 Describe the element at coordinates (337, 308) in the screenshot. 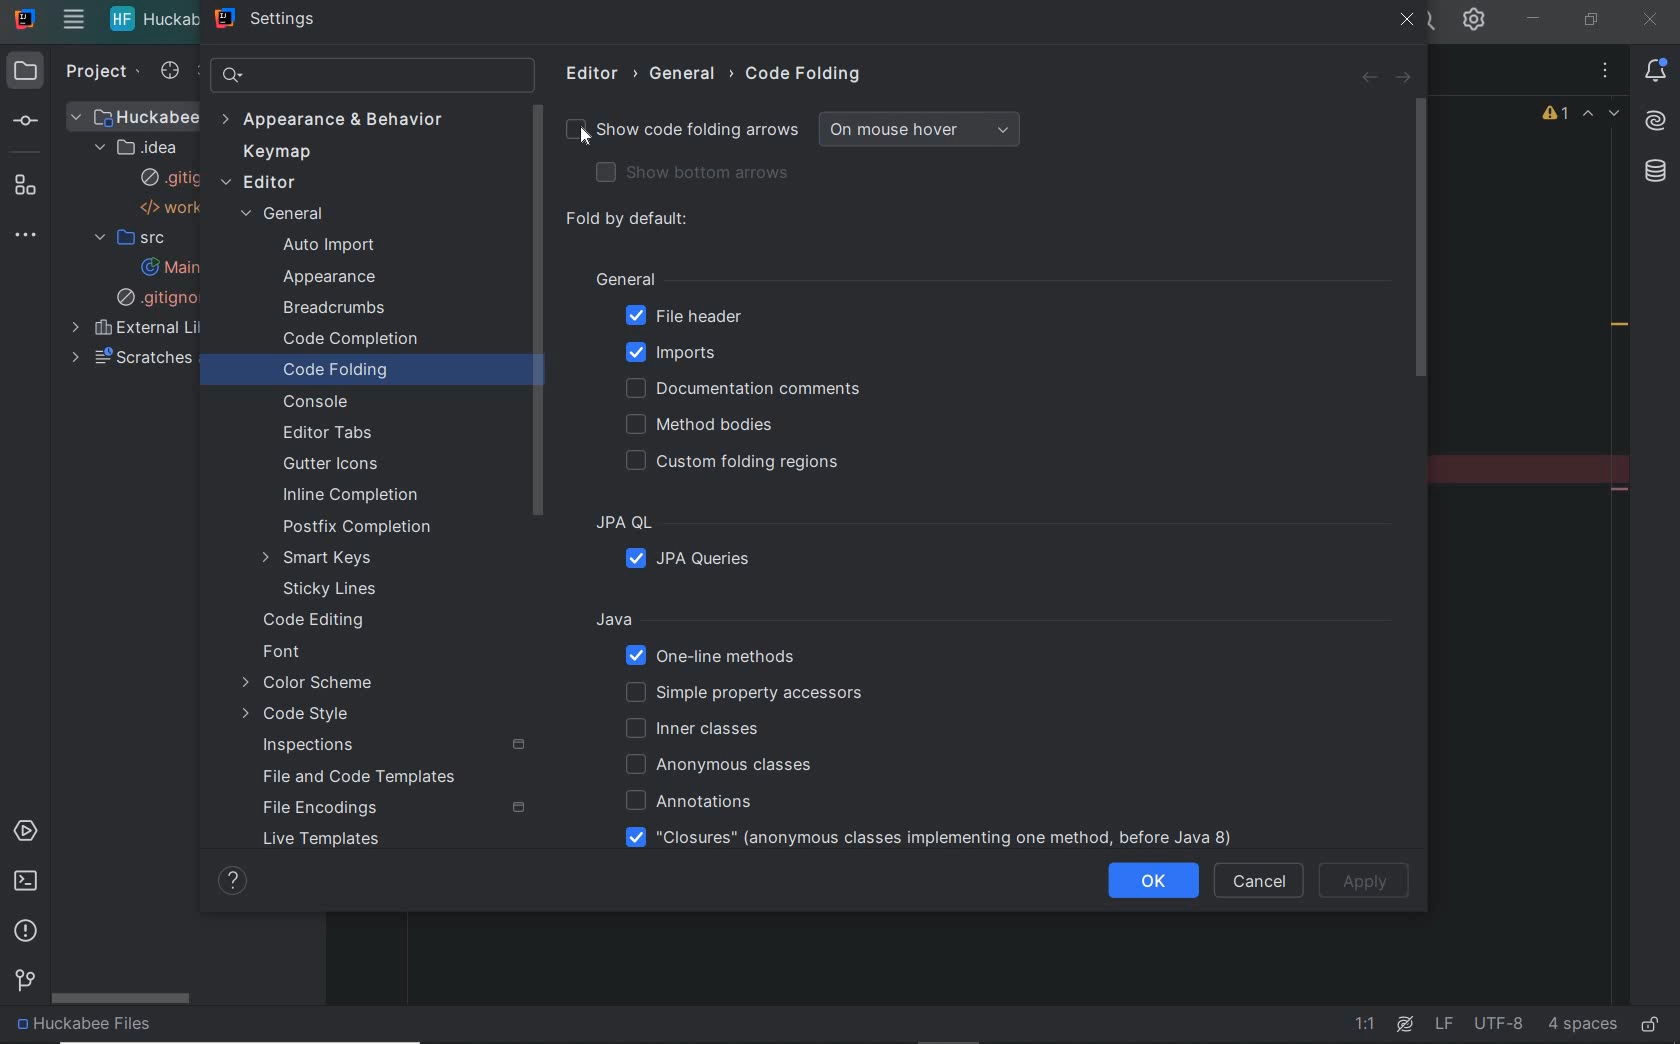

I see `breadcrumbs` at that location.